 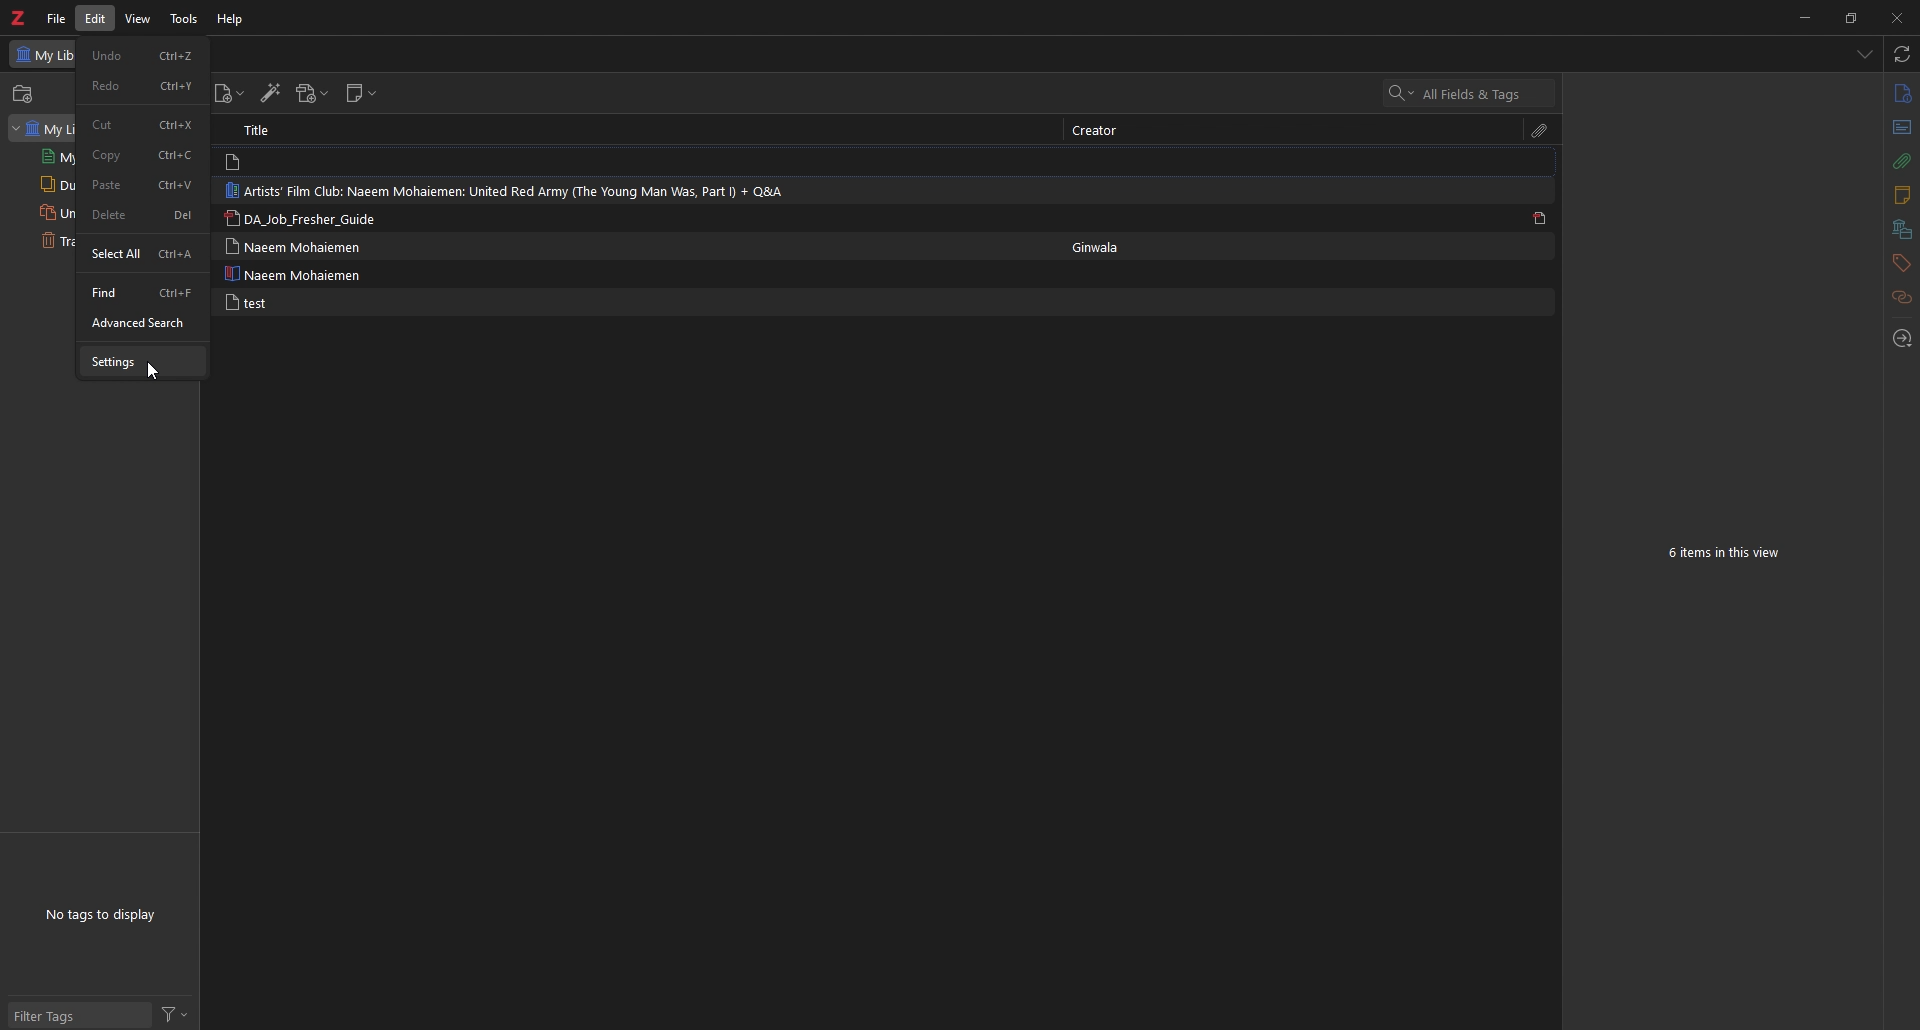 What do you see at coordinates (144, 155) in the screenshot?
I see `Copy    Ctrl+C` at bounding box center [144, 155].